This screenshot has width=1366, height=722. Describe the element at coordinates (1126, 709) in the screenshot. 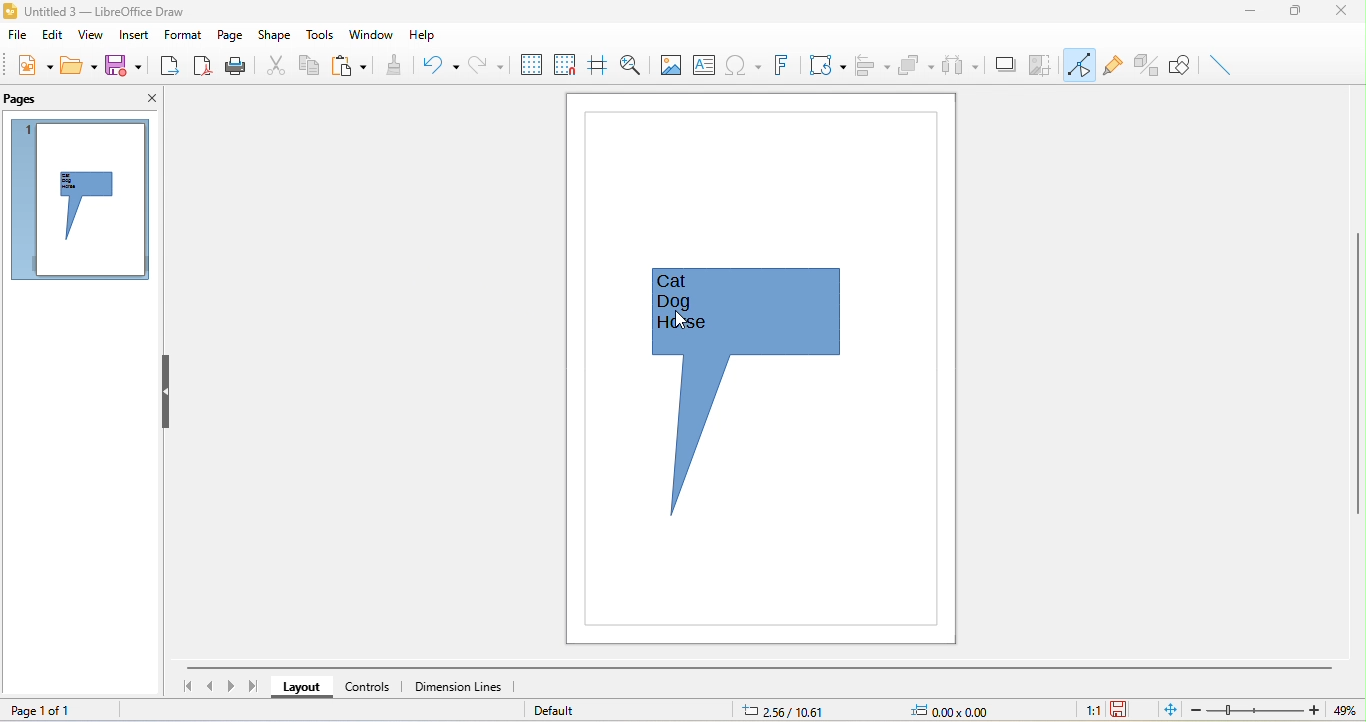

I see `the document has not been modified since the last save` at that location.